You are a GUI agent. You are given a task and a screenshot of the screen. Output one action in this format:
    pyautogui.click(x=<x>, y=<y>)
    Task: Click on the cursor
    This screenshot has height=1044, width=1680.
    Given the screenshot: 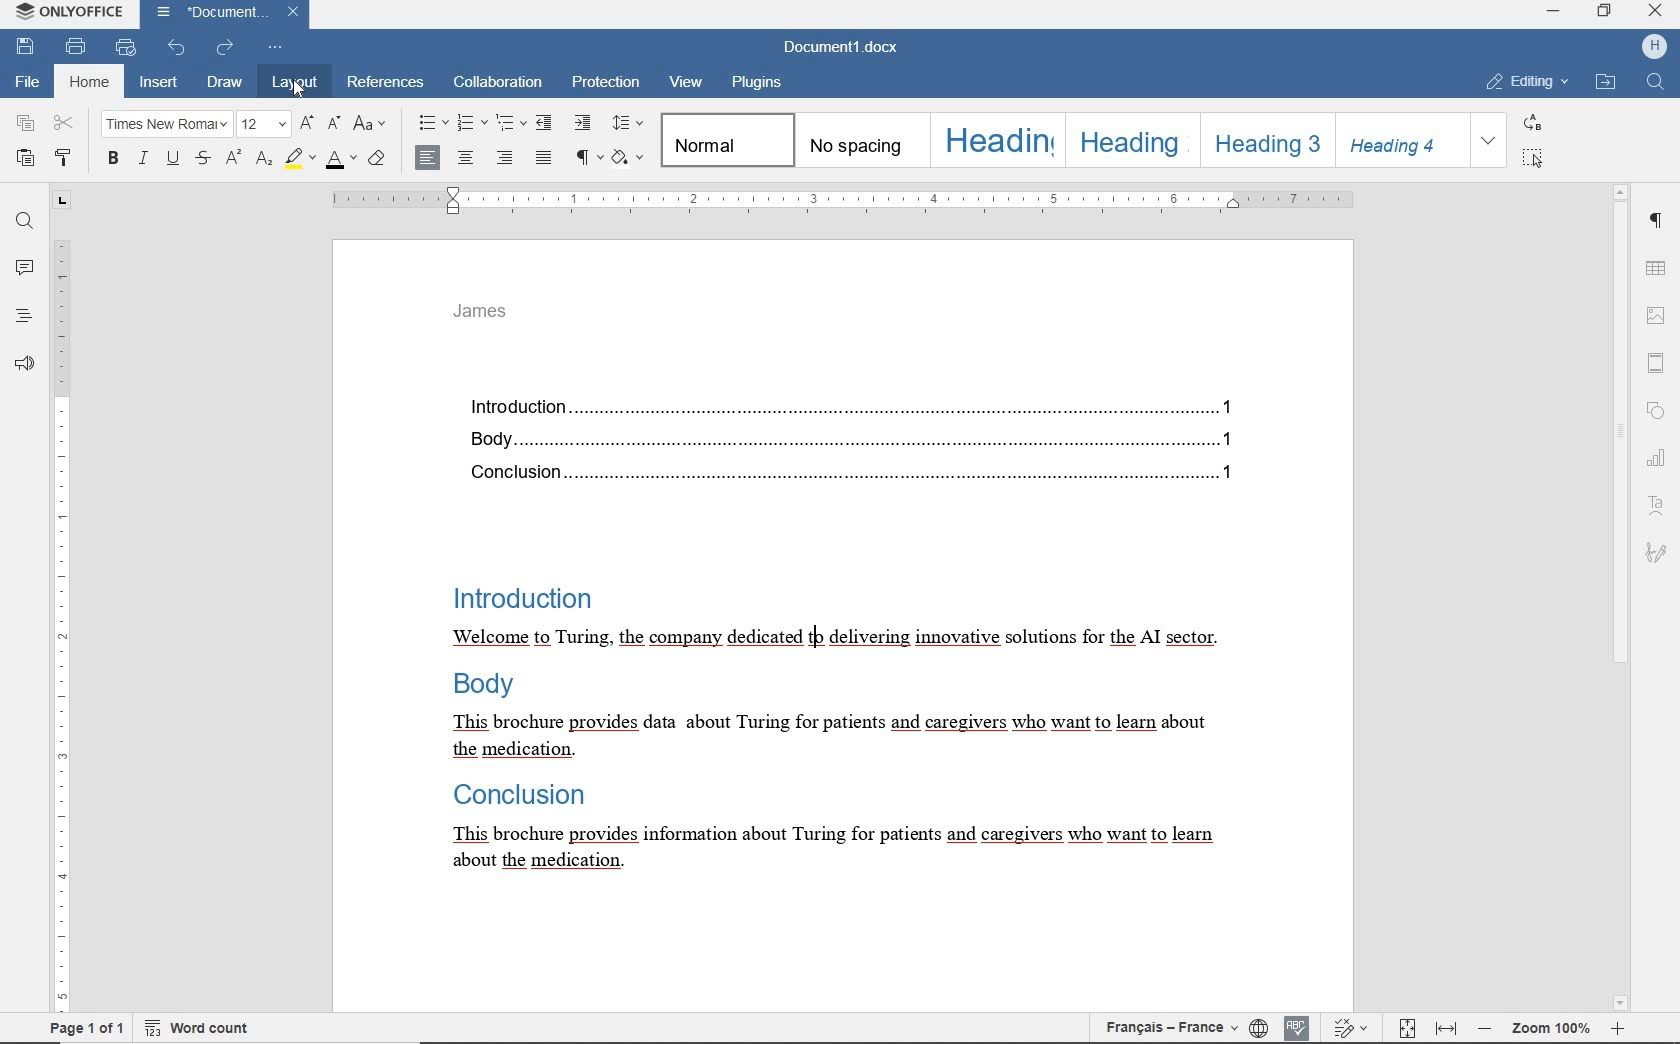 What is the action you would take?
    pyautogui.click(x=299, y=92)
    